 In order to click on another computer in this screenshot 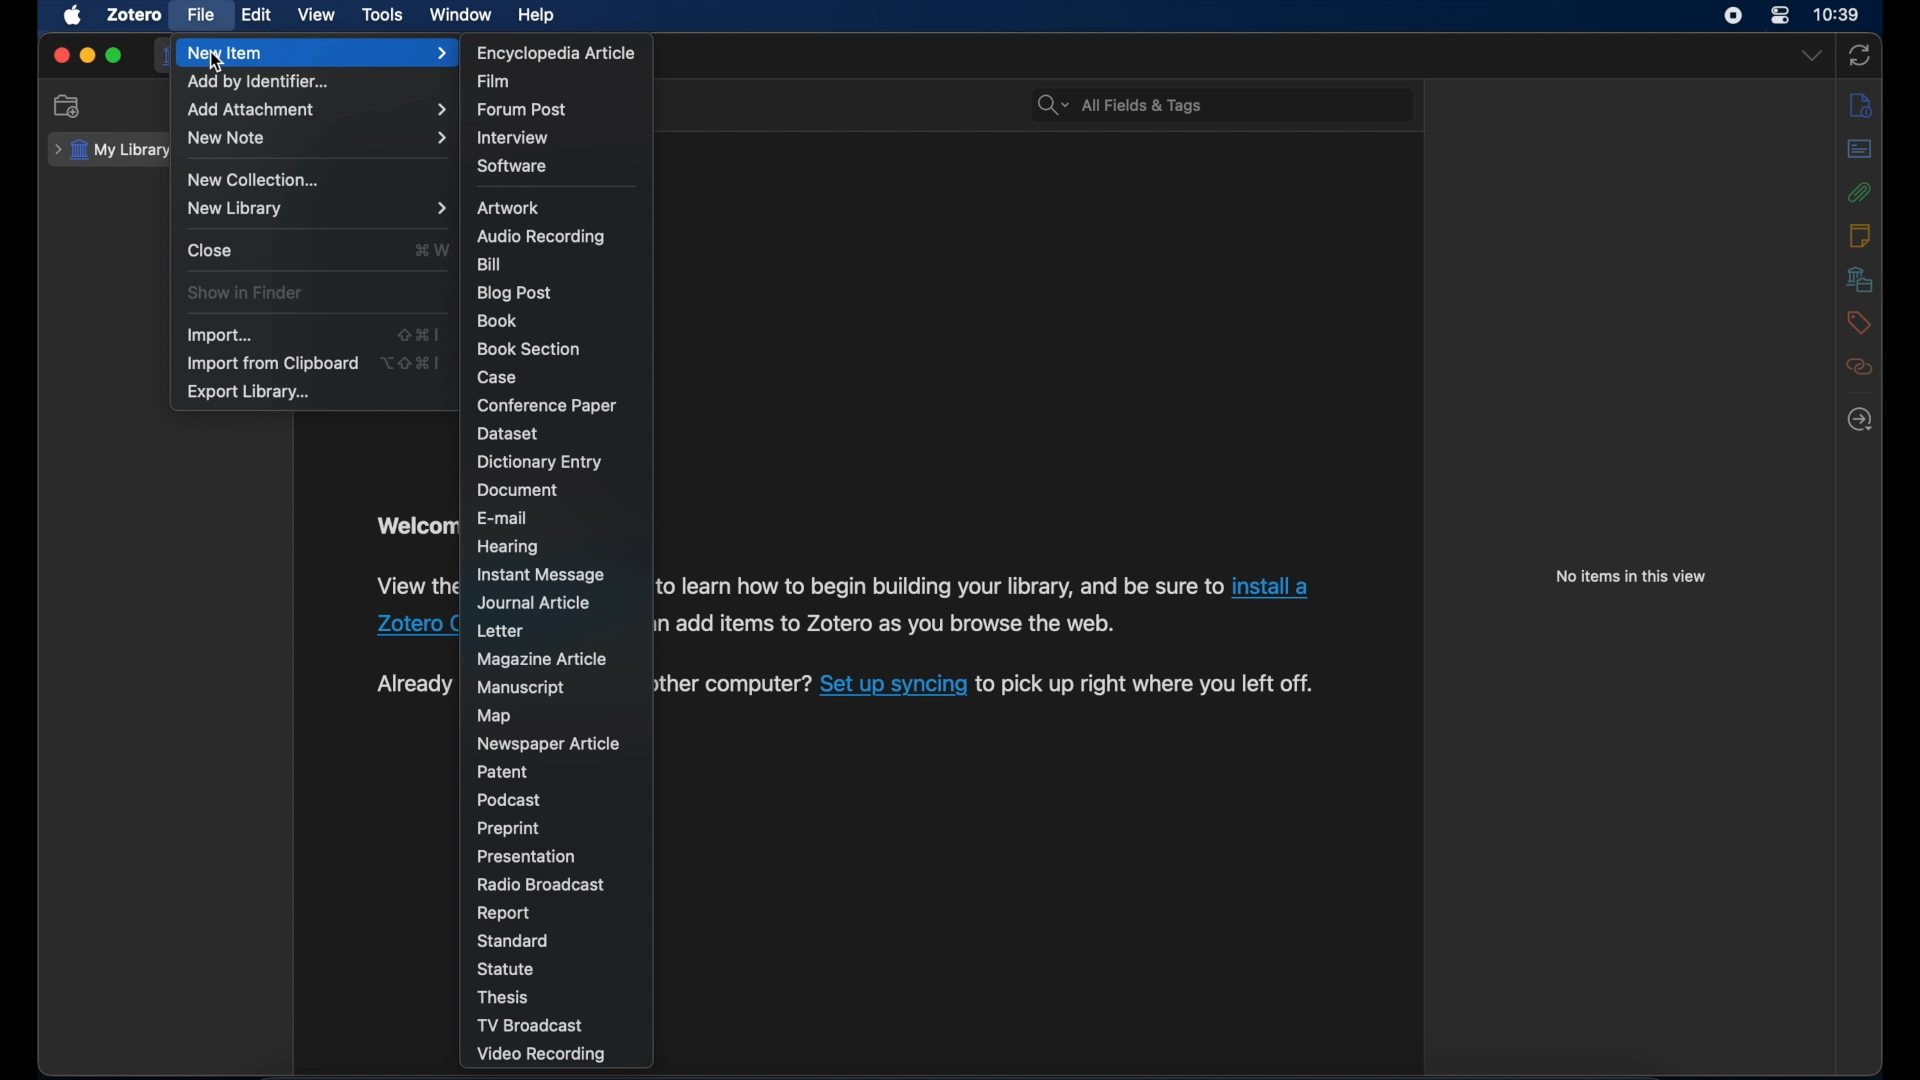, I will do `click(734, 685)`.